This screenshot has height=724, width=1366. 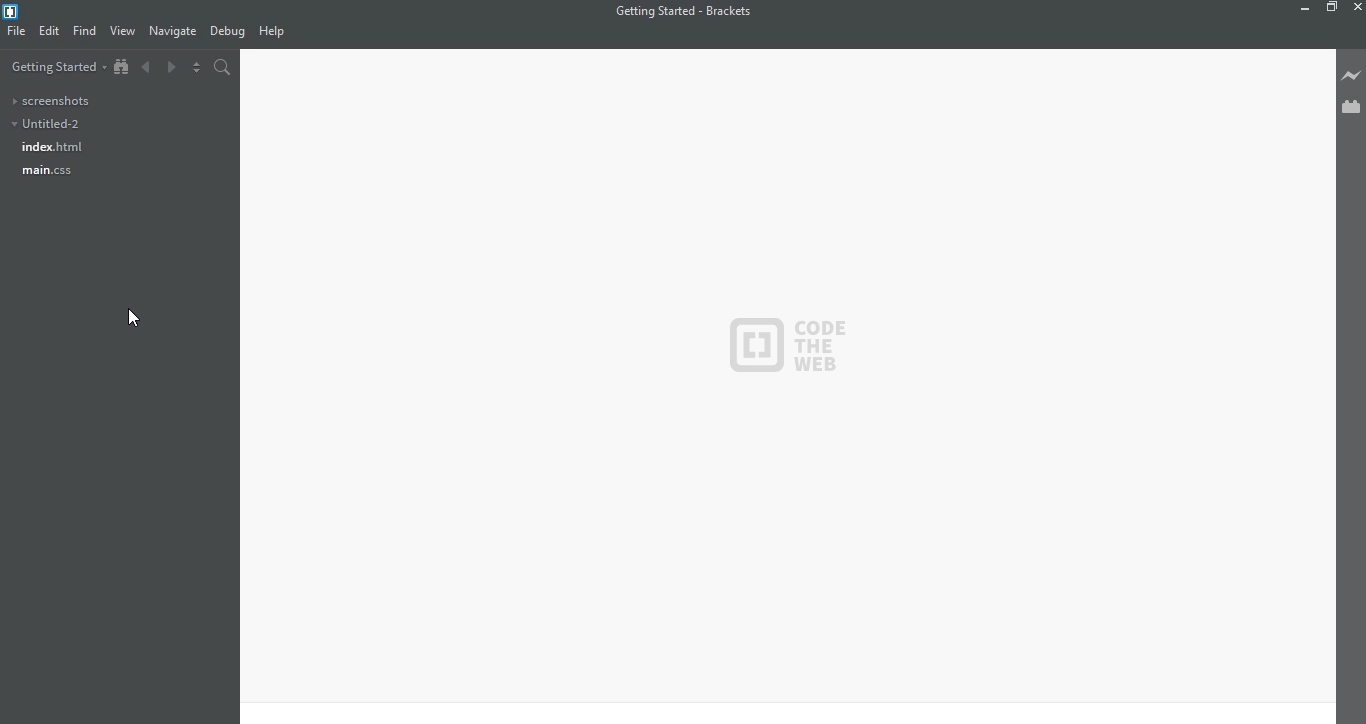 I want to click on navigate, so click(x=175, y=33).